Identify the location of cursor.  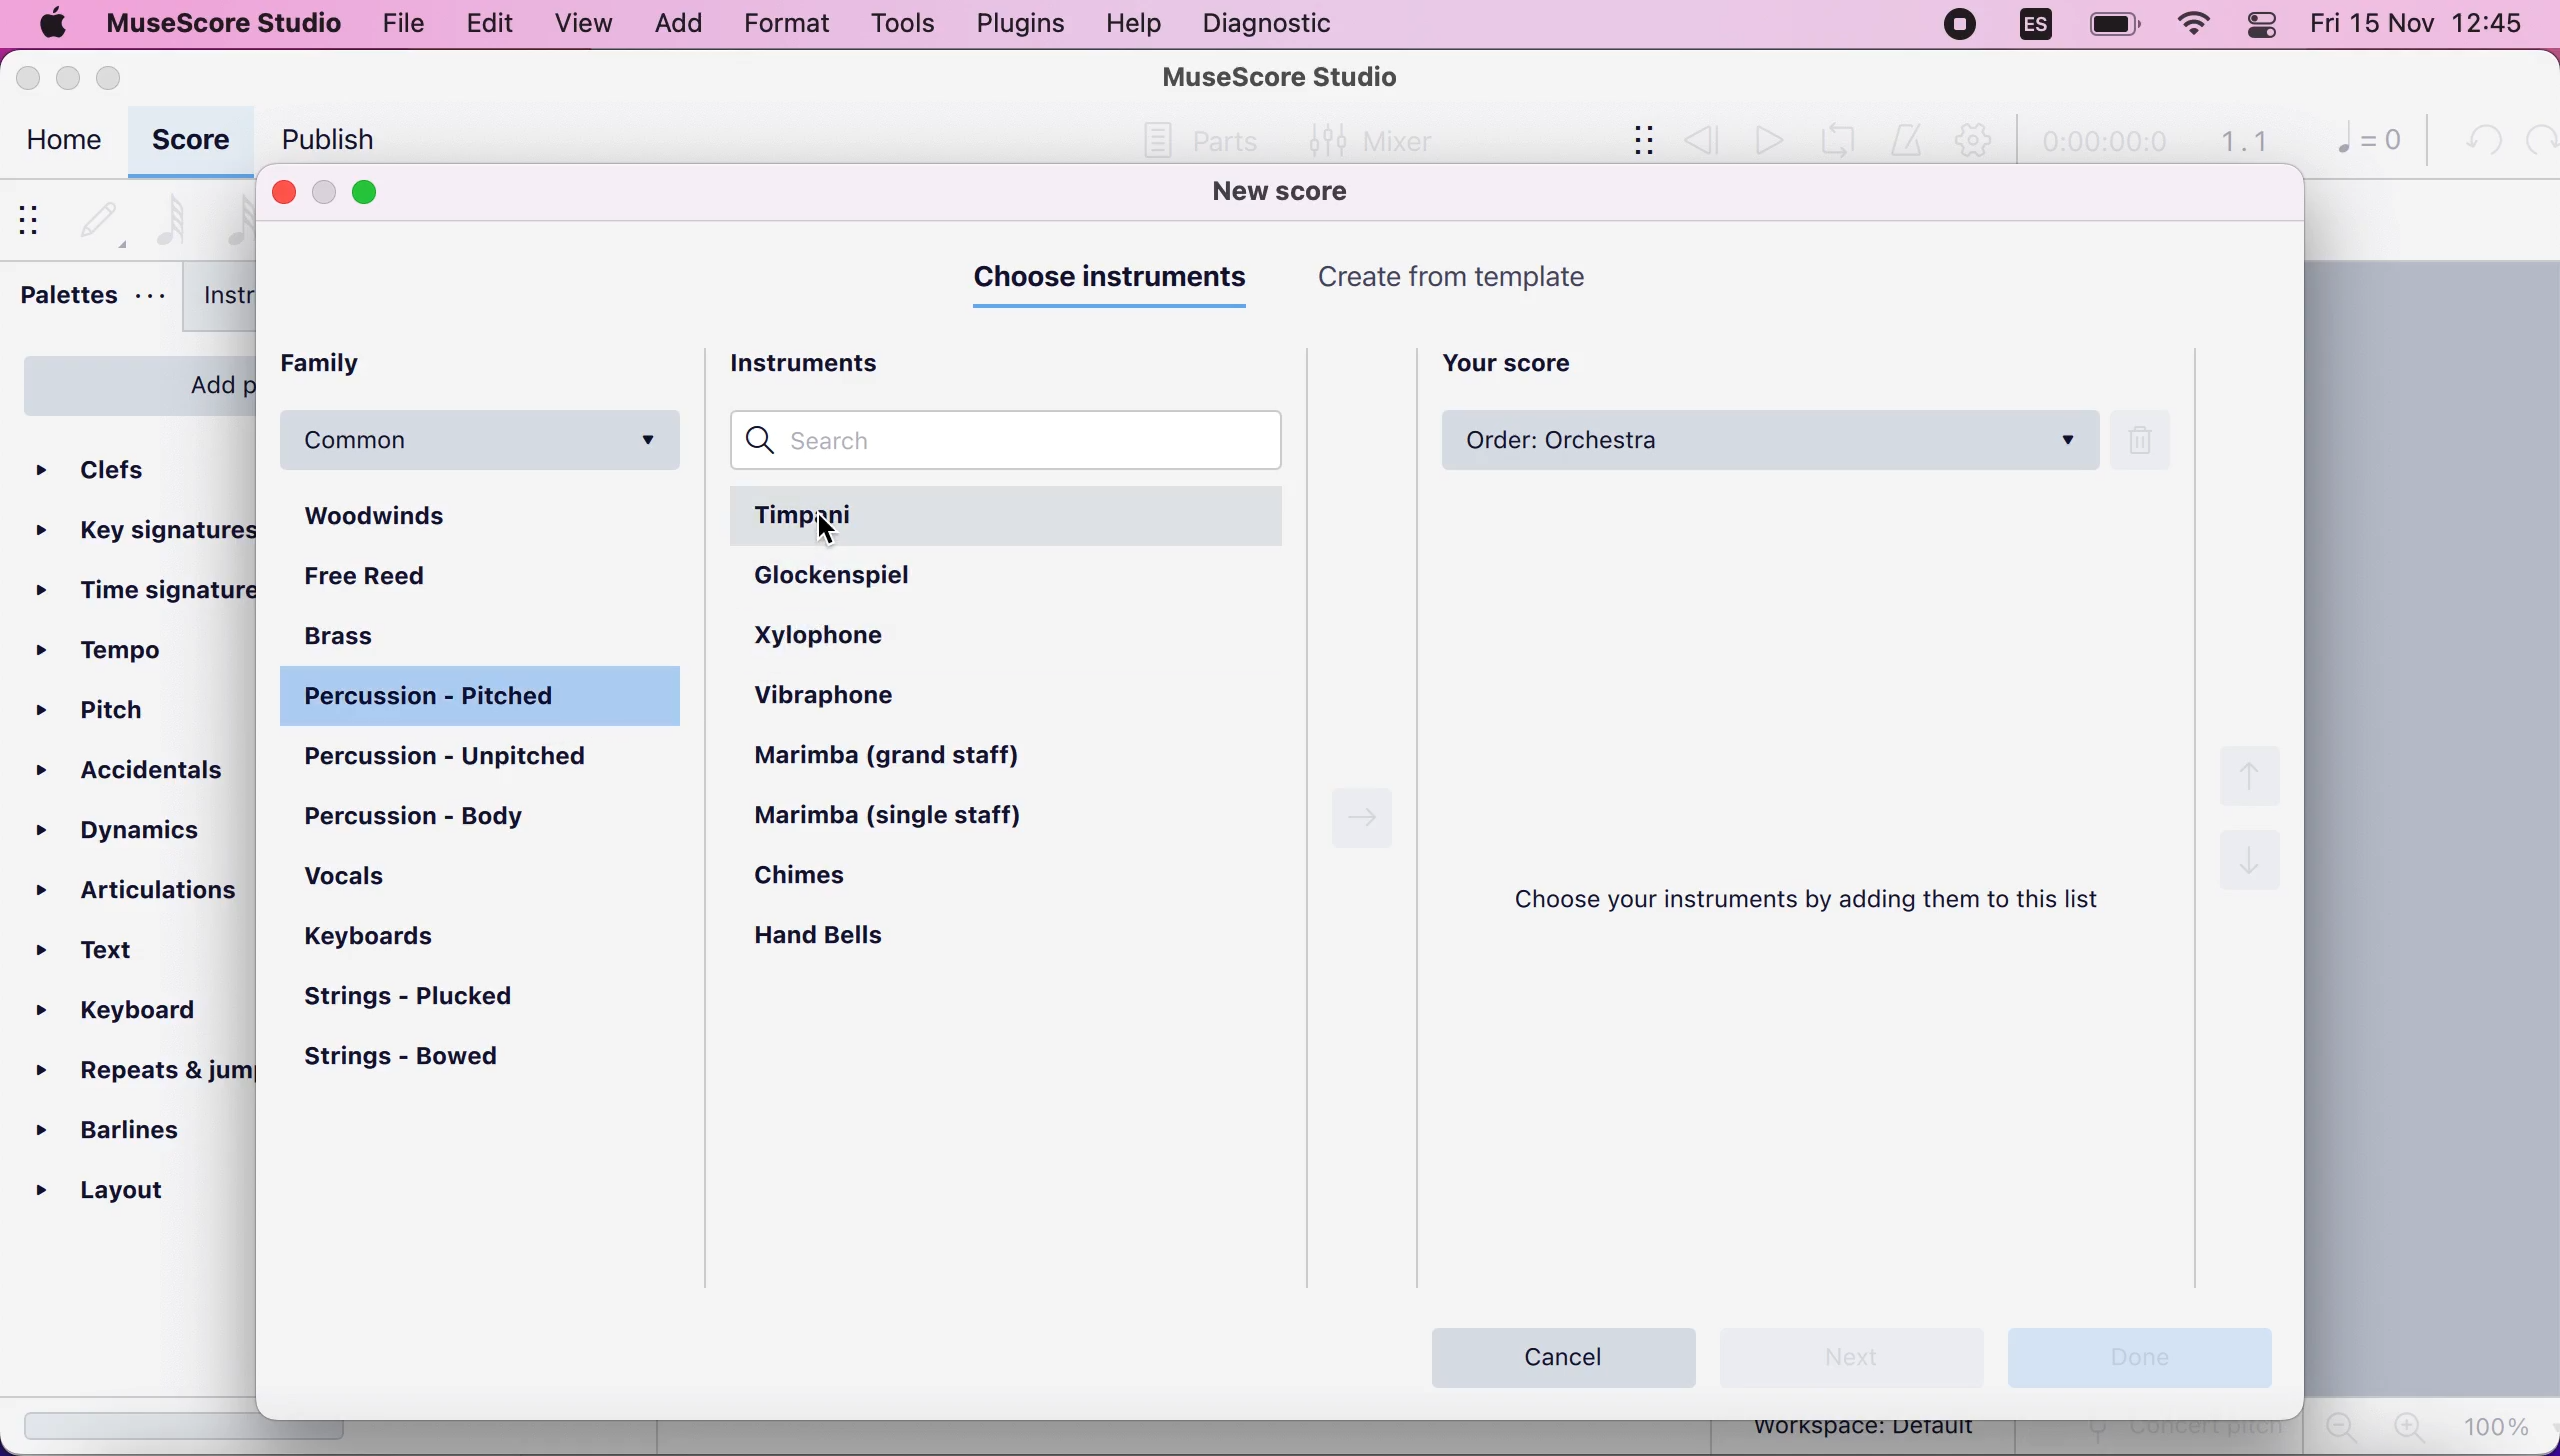
(825, 529).